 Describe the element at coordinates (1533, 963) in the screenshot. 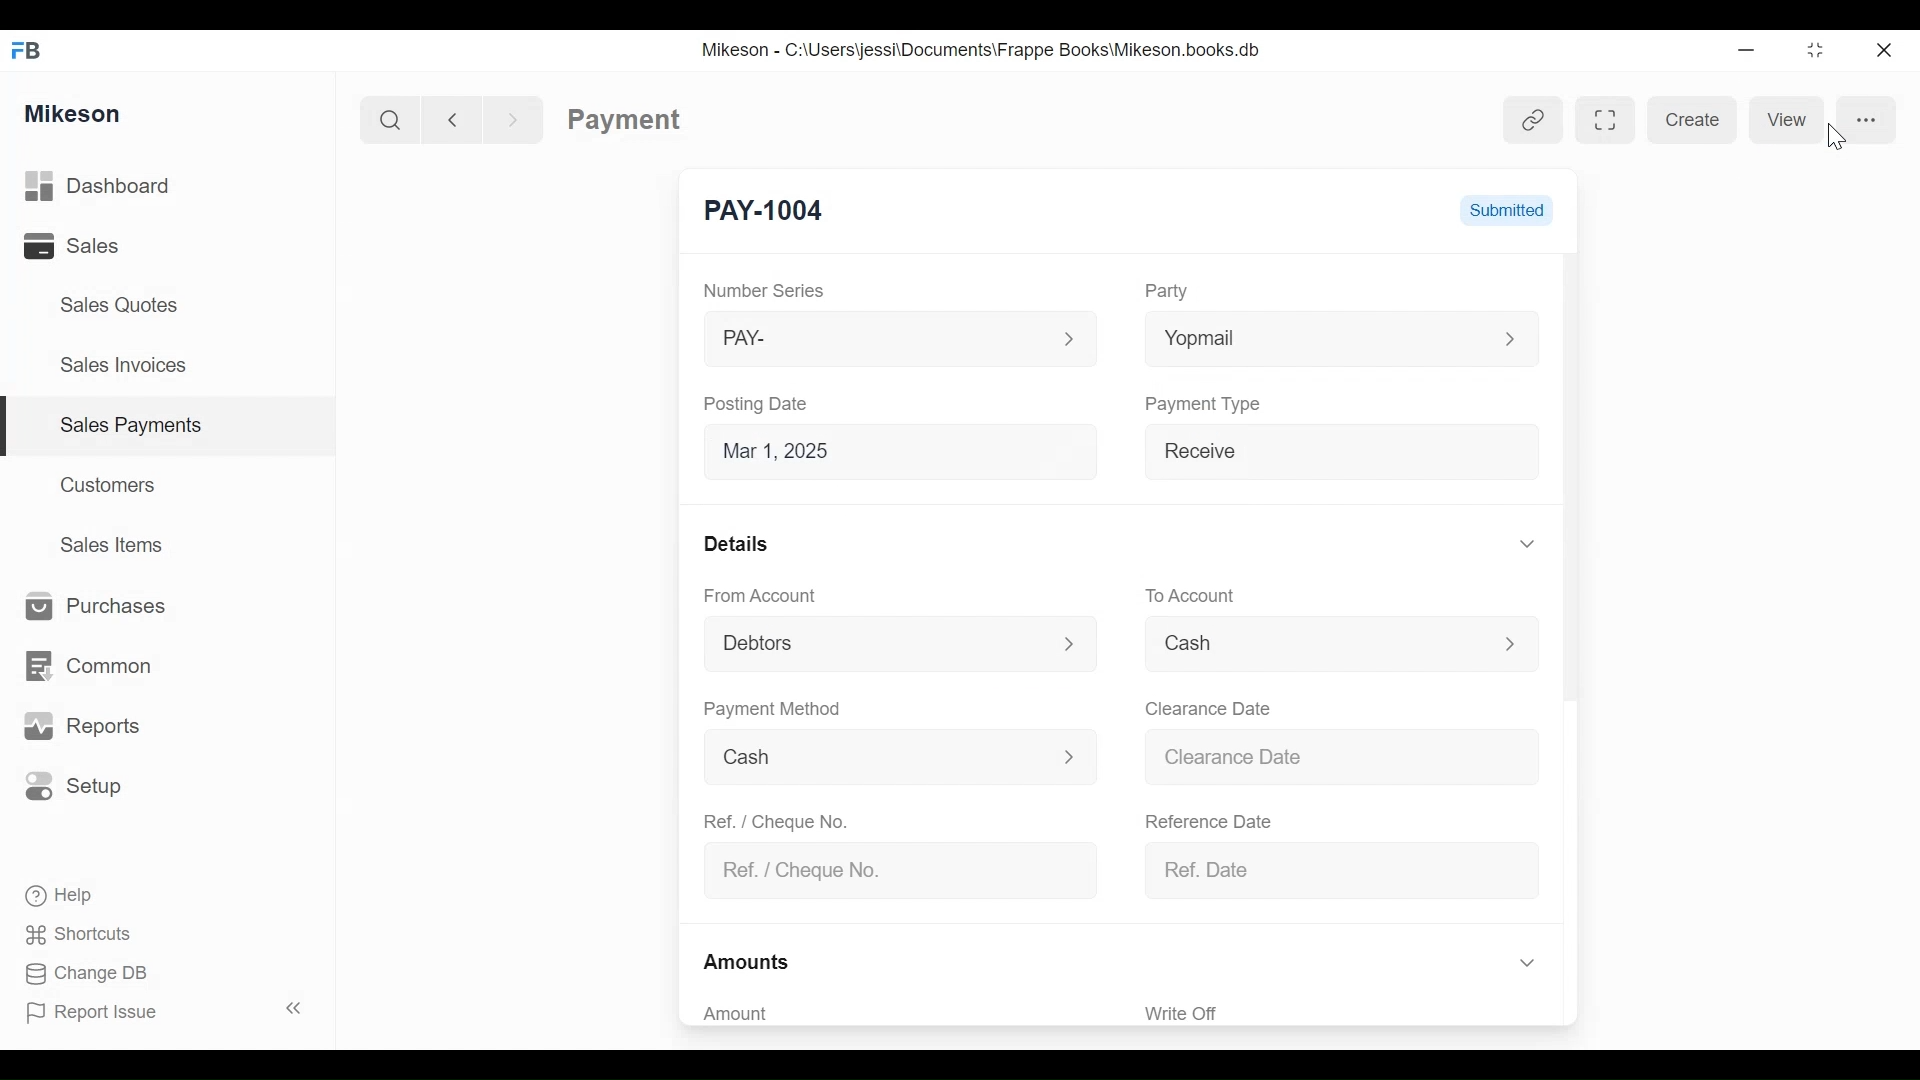

I see `Hide` at that location.